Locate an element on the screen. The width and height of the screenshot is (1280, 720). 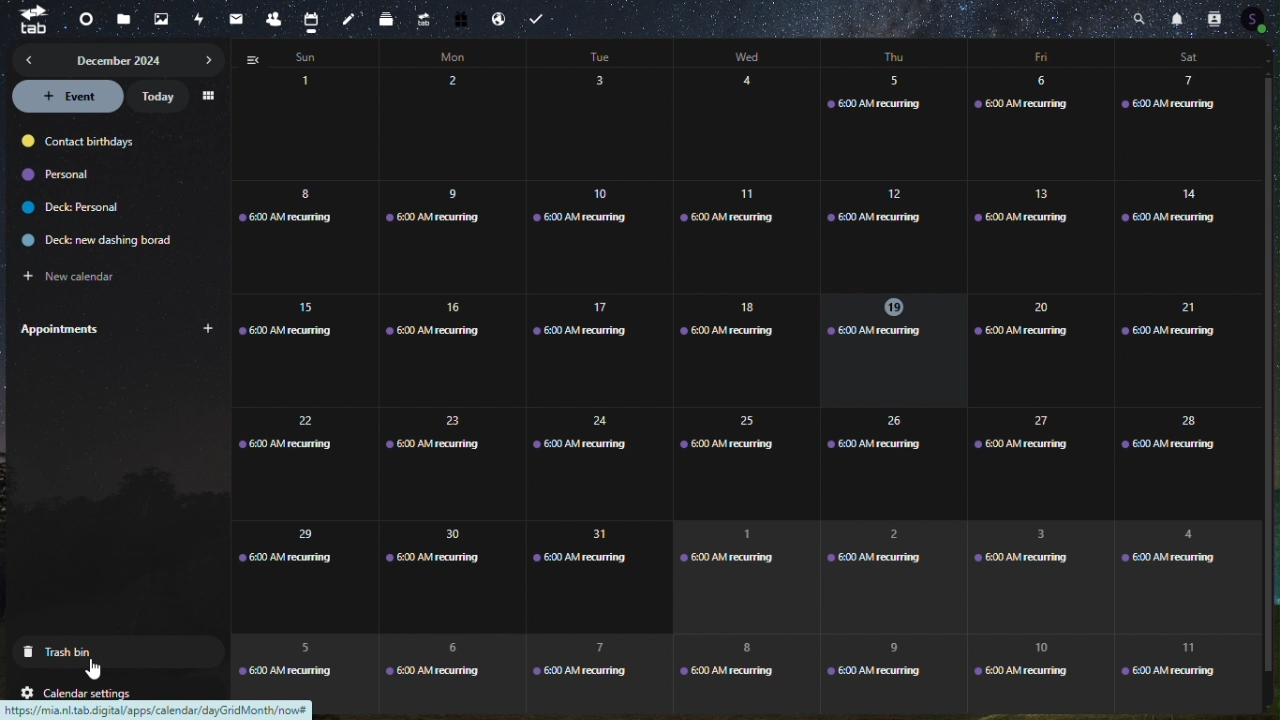
december 2024 is located at coordinates (119, 58).